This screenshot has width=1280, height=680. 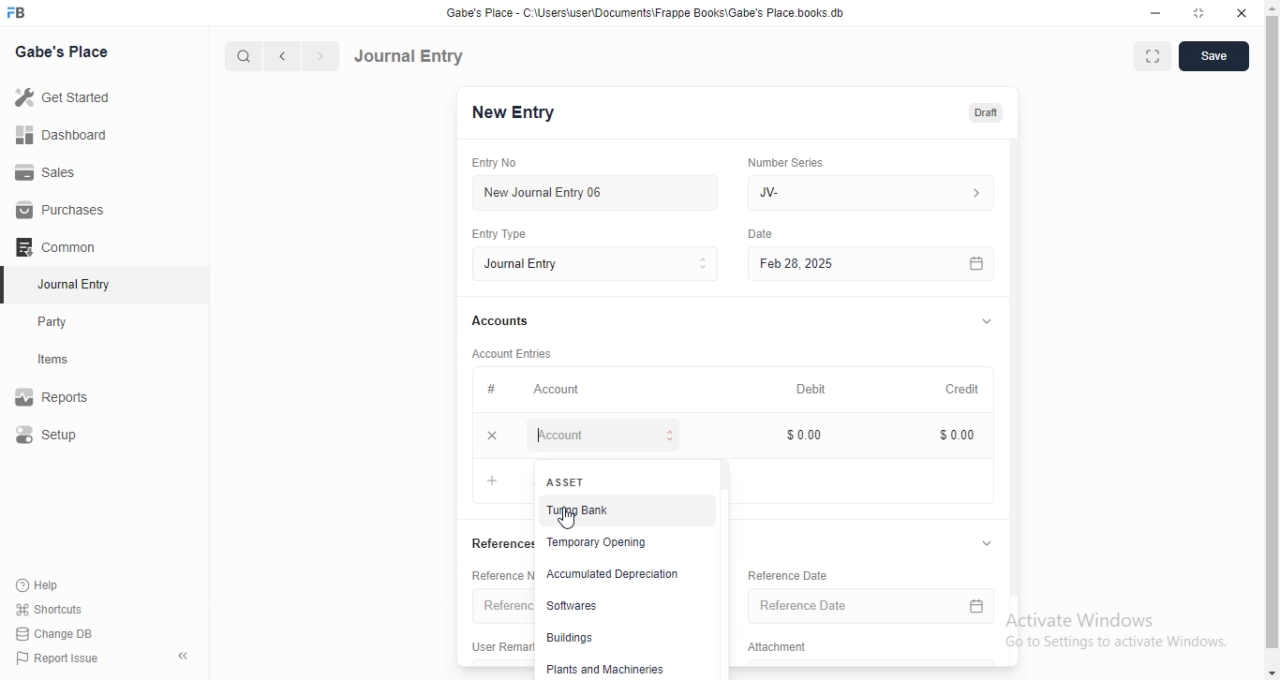 I want to click on Entry Type, so click(x=514, y=233).